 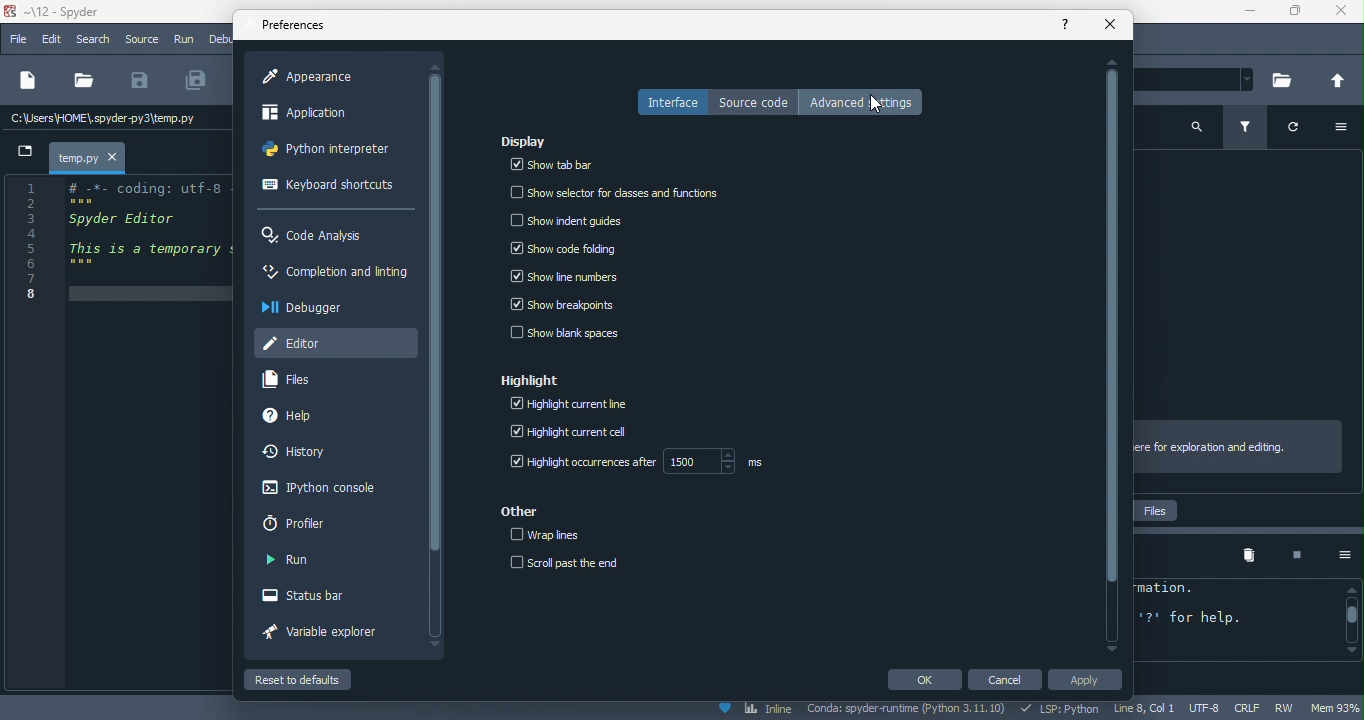 I want to click on source, so click(x=141, y=39).